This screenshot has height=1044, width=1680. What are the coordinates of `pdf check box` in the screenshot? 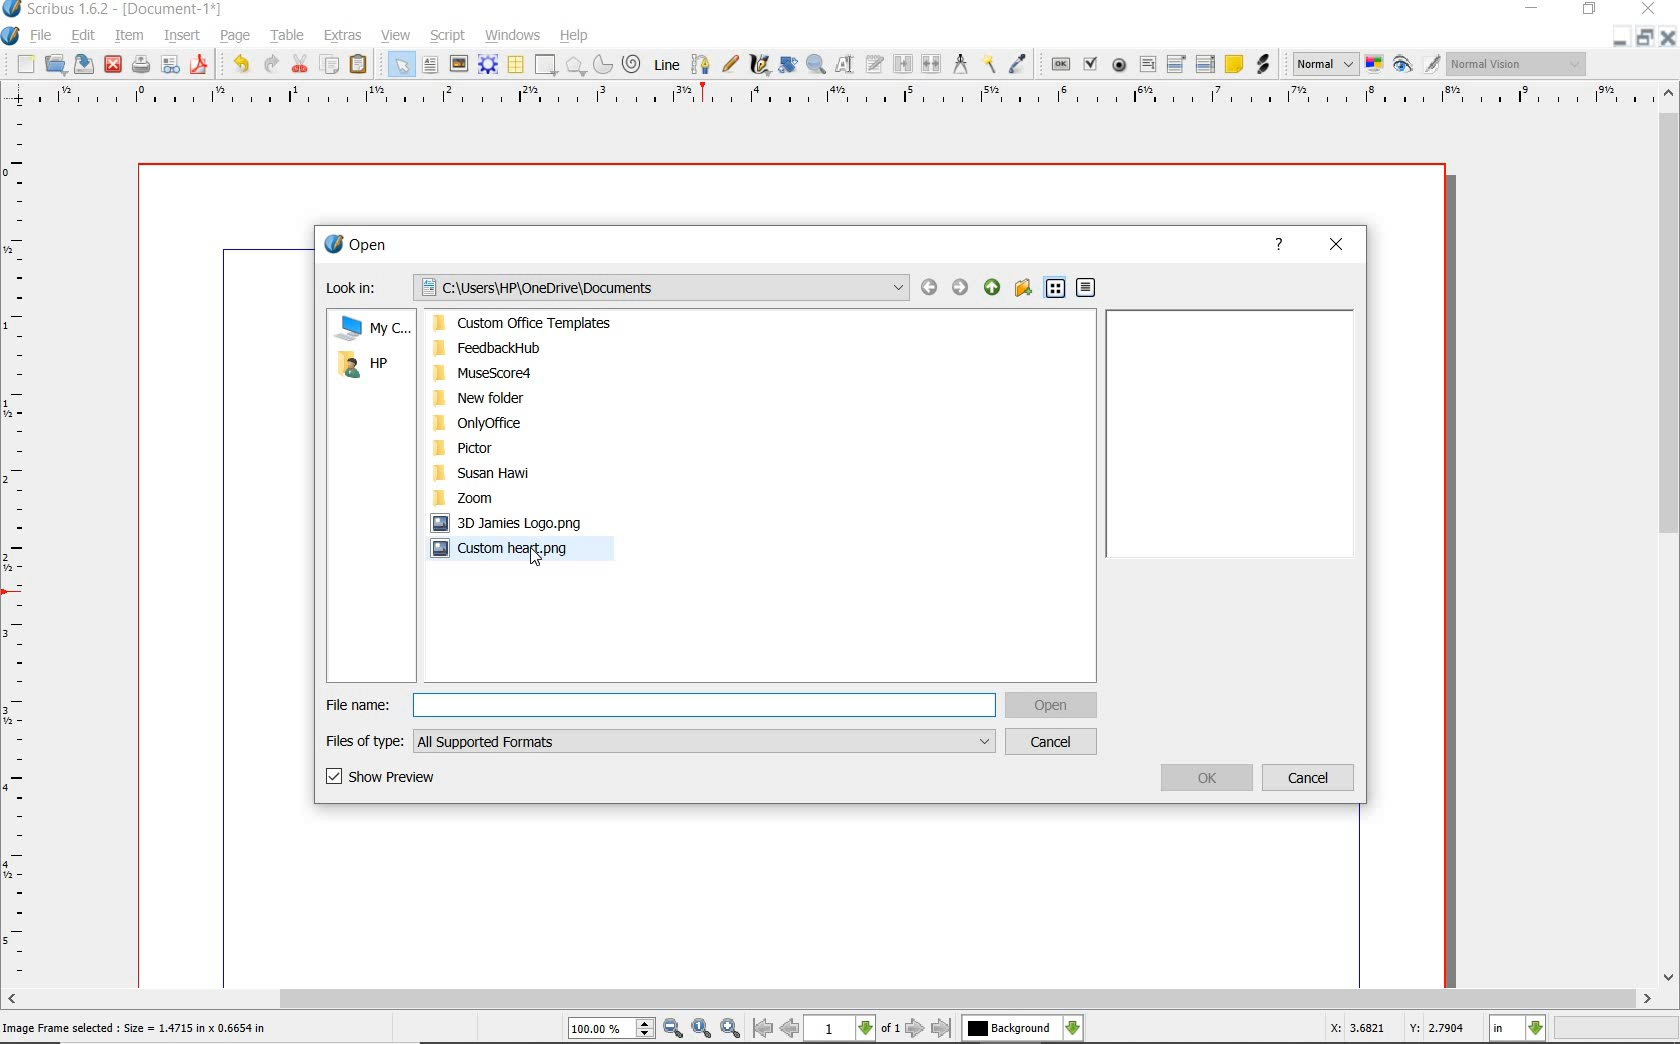 It's located at (1093, 66).